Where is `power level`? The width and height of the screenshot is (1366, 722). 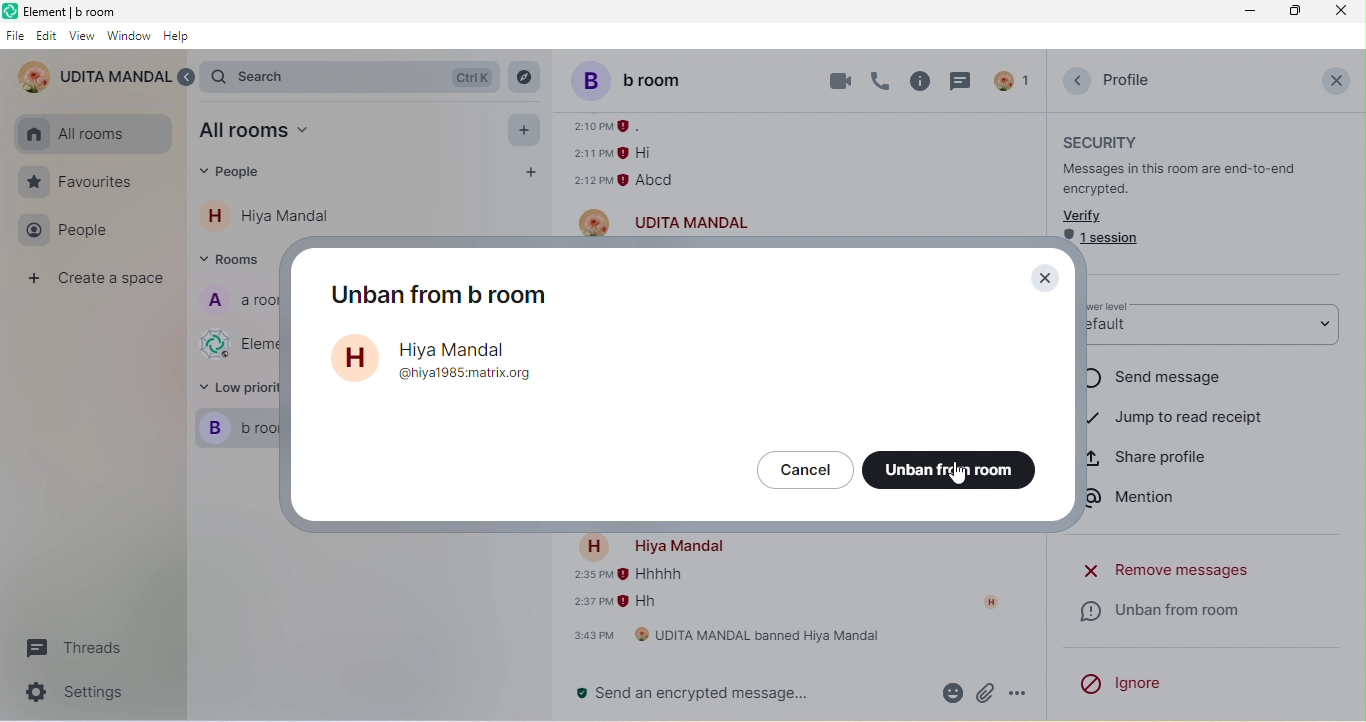
power level is located at coordinates (1118, 307).